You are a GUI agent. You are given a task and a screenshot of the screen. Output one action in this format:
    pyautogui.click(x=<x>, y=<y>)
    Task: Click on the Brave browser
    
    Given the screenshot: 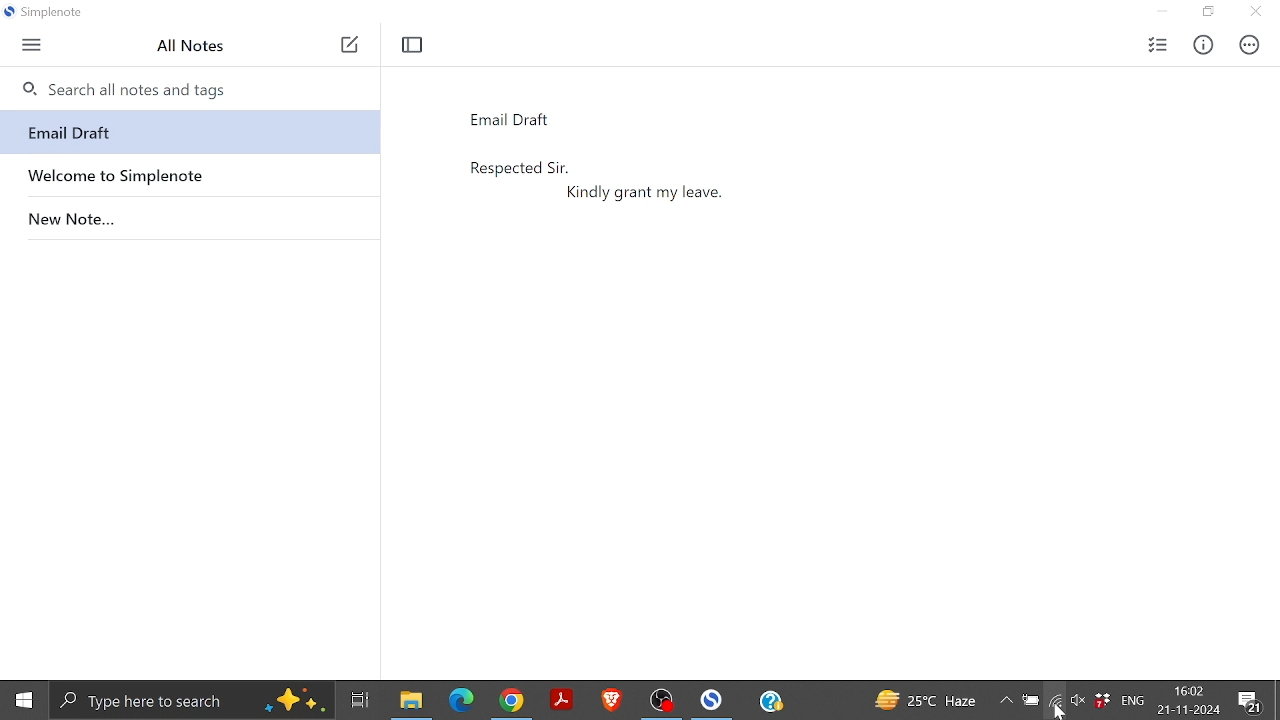 What is the action you would take?
    pyautogui.click(x=613, y=699)
    